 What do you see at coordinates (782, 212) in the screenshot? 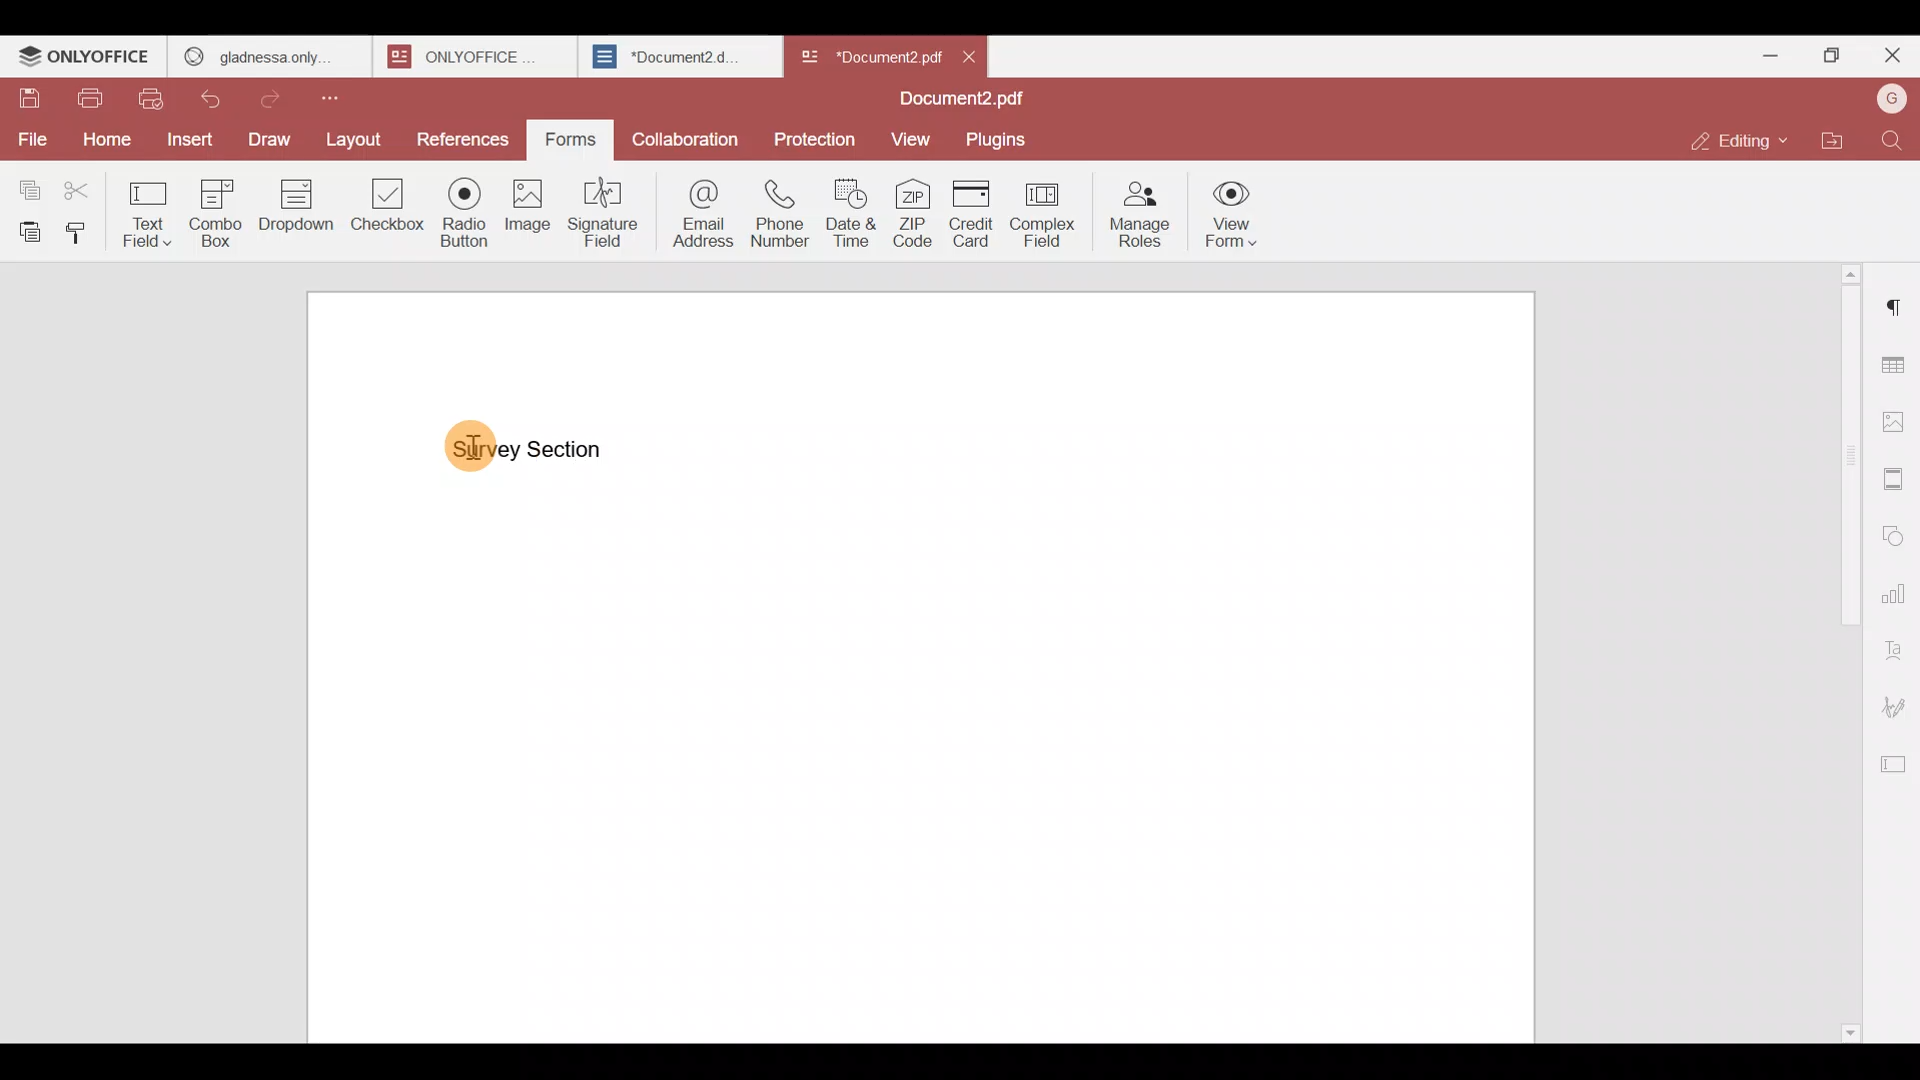
I see `Phone number` at bounding box center [782, 212].